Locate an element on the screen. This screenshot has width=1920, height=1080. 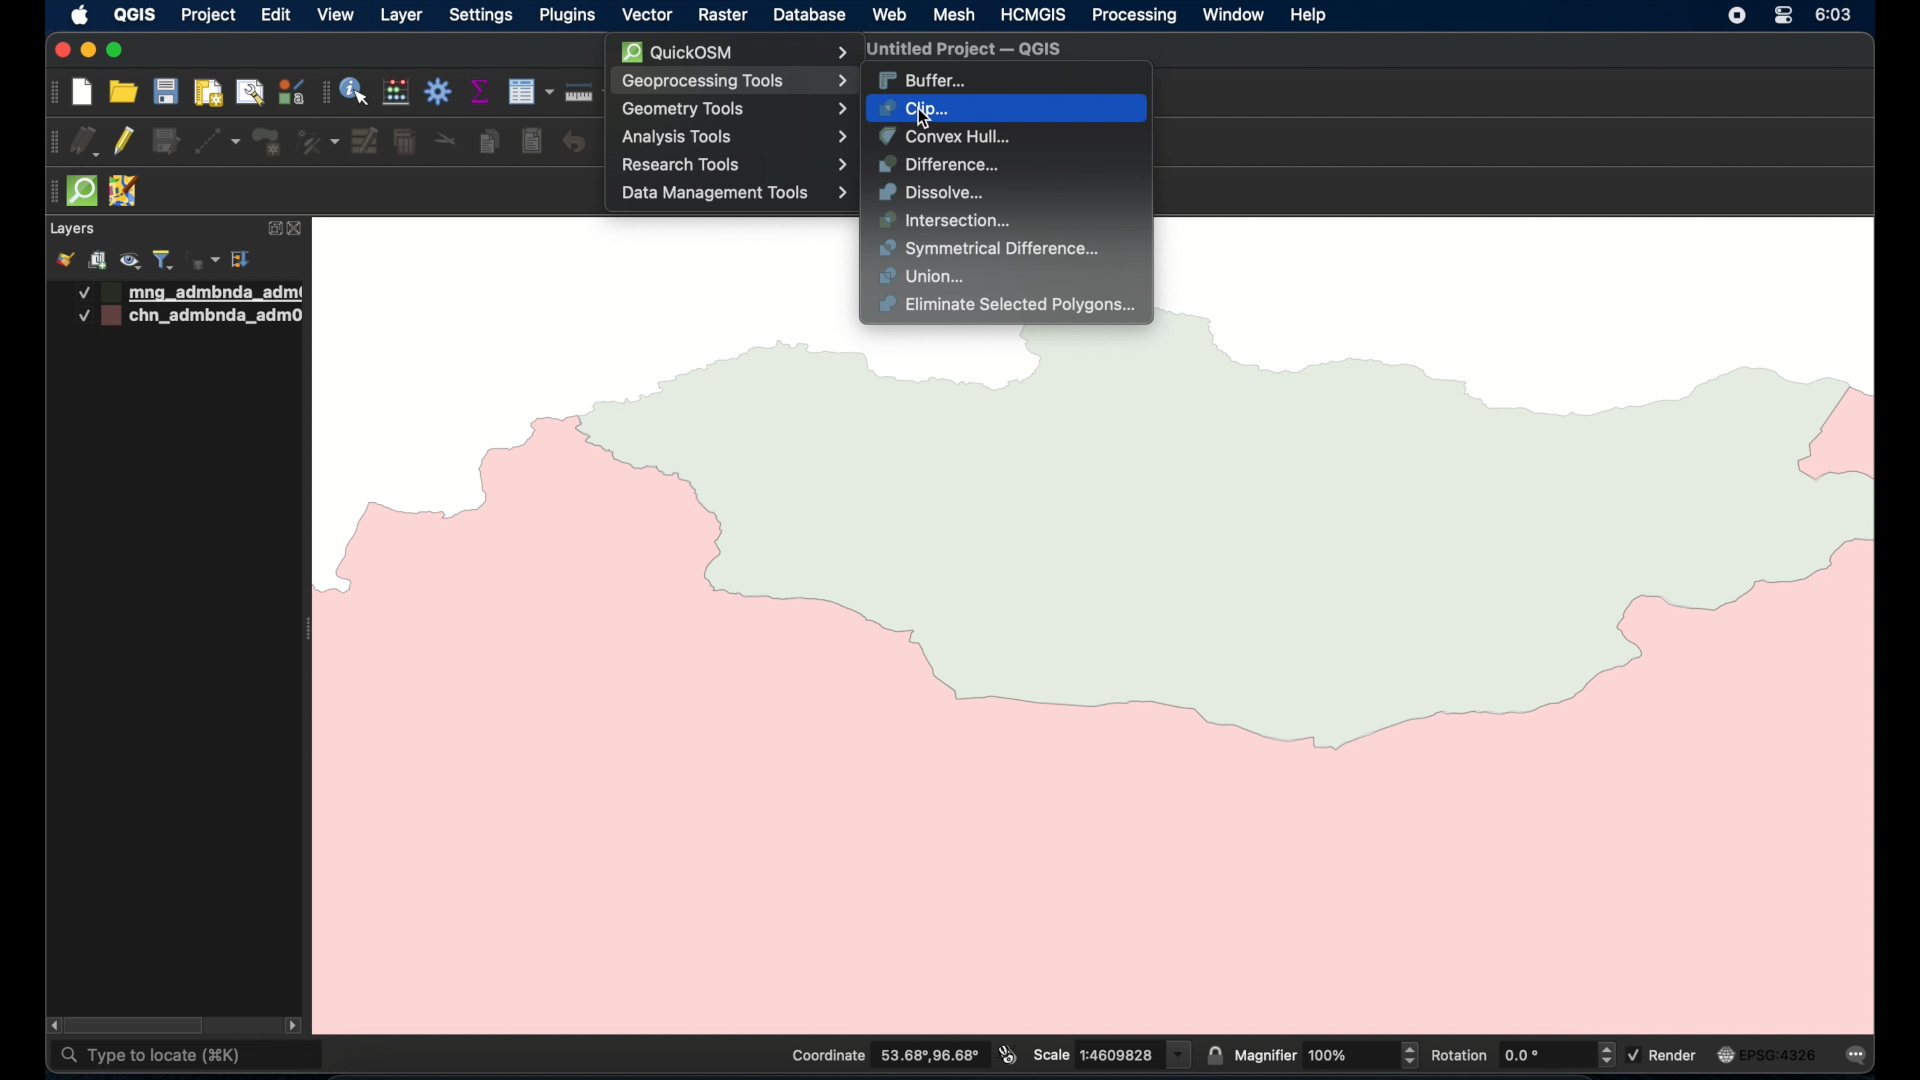
dissolve is located at coordinates (935, 192).